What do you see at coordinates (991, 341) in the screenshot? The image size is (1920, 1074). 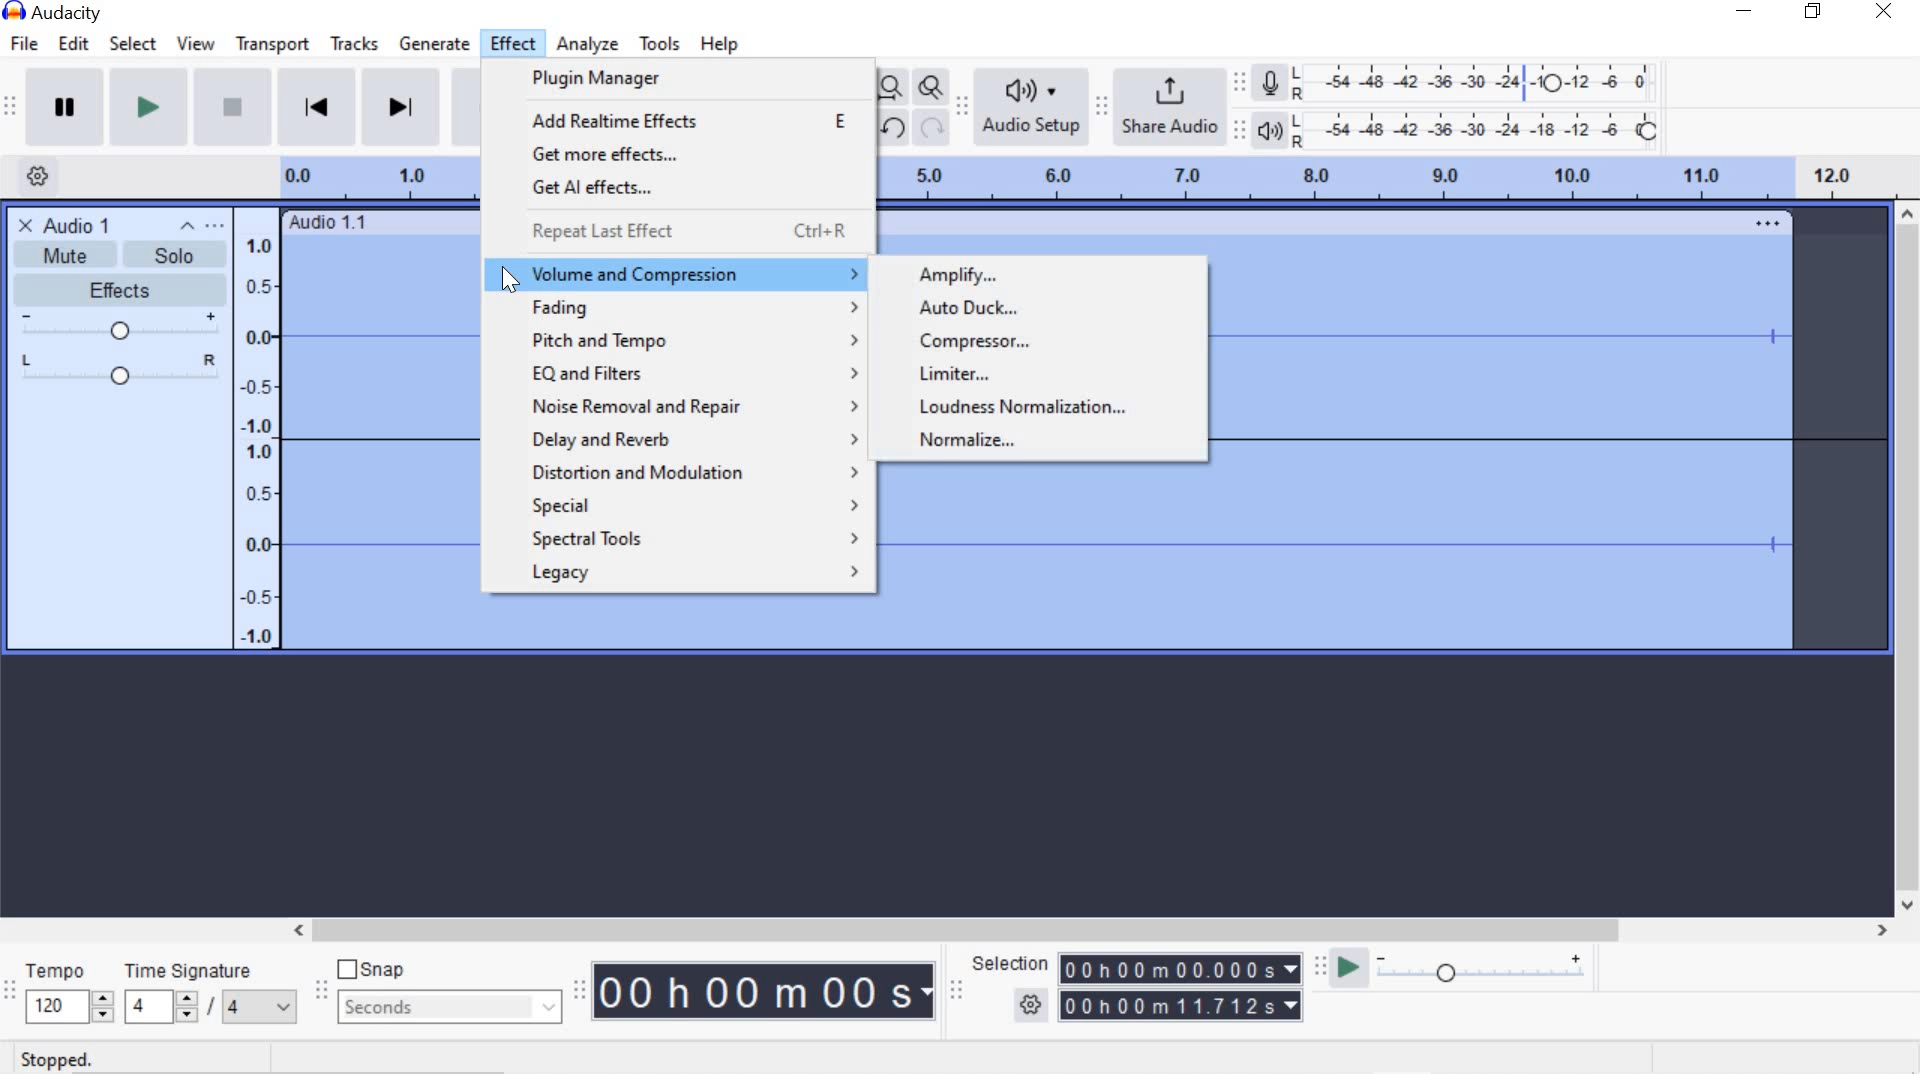 I see `Compressor` at bounding box center [991, 341].